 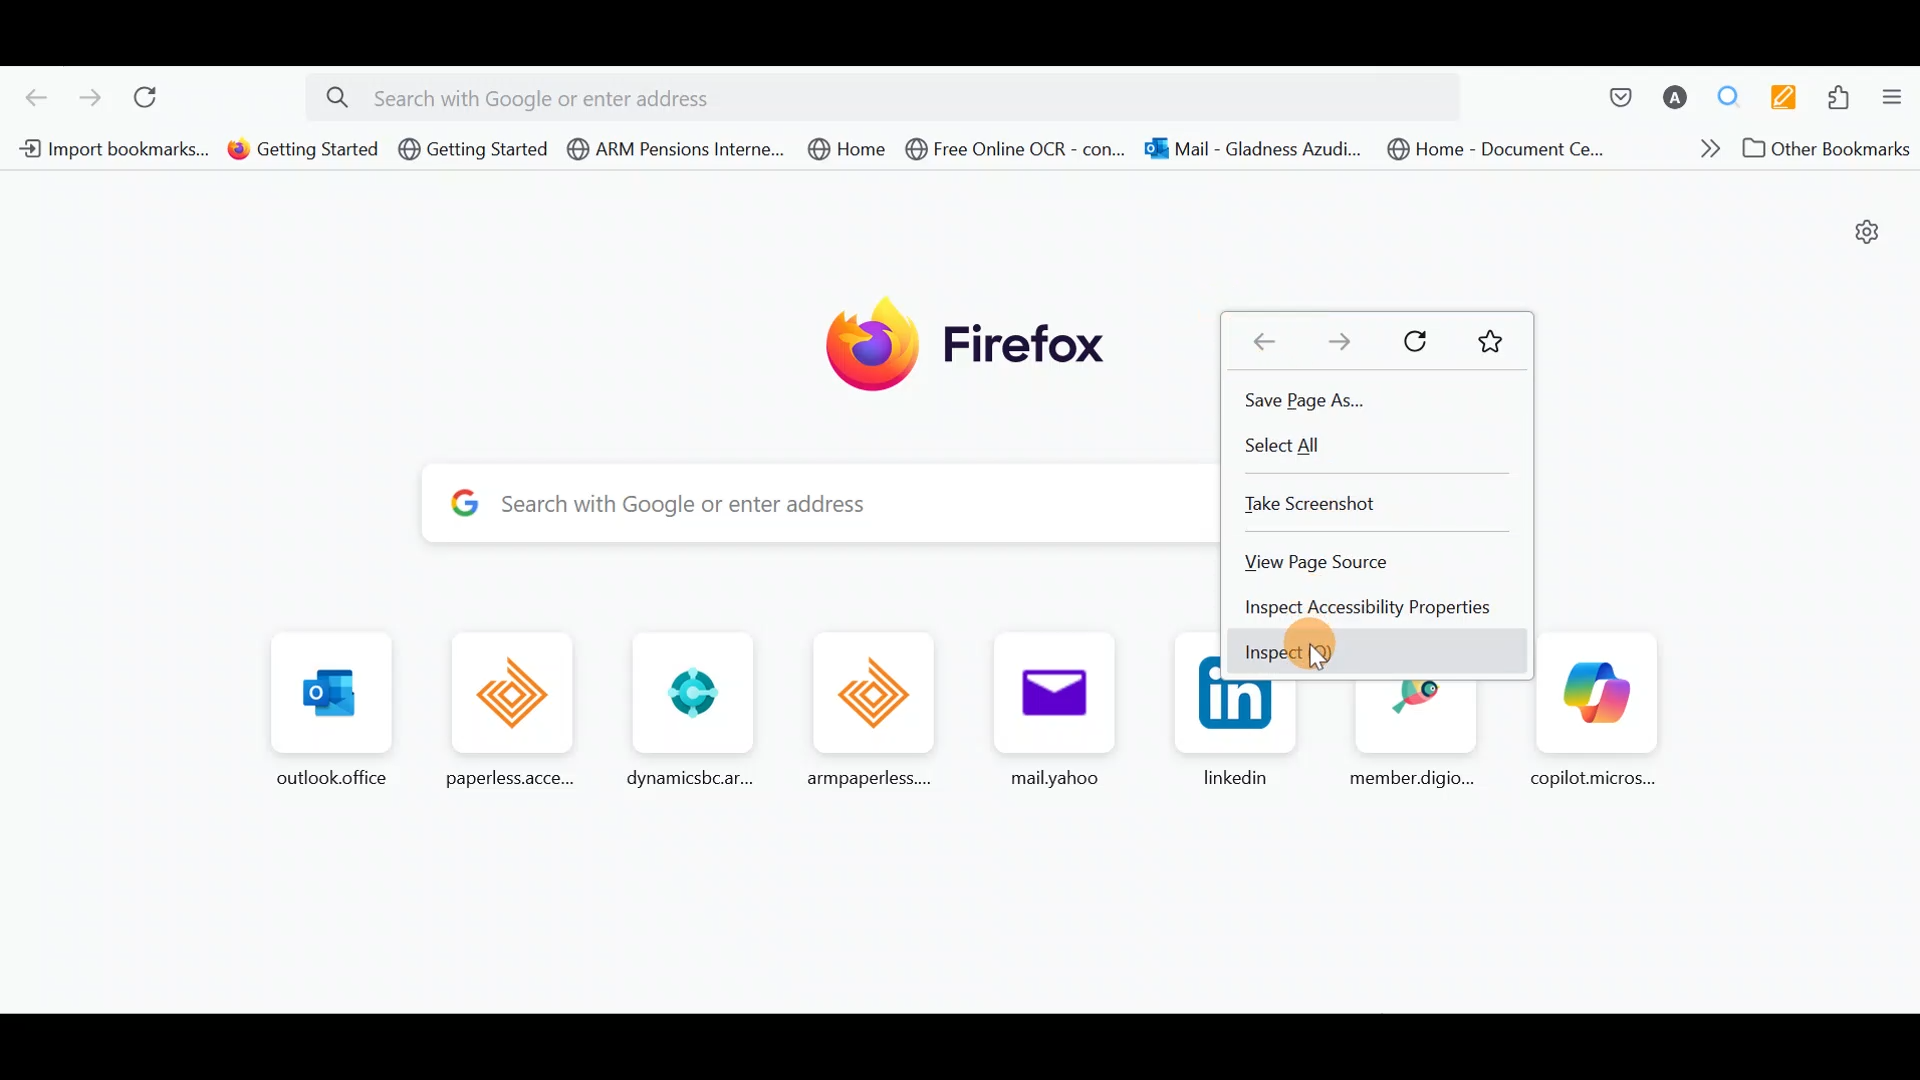 What do you see at coordinates (159, 100) in the screenshot?
I see `Reload current page` at bounding box center [159, 100].